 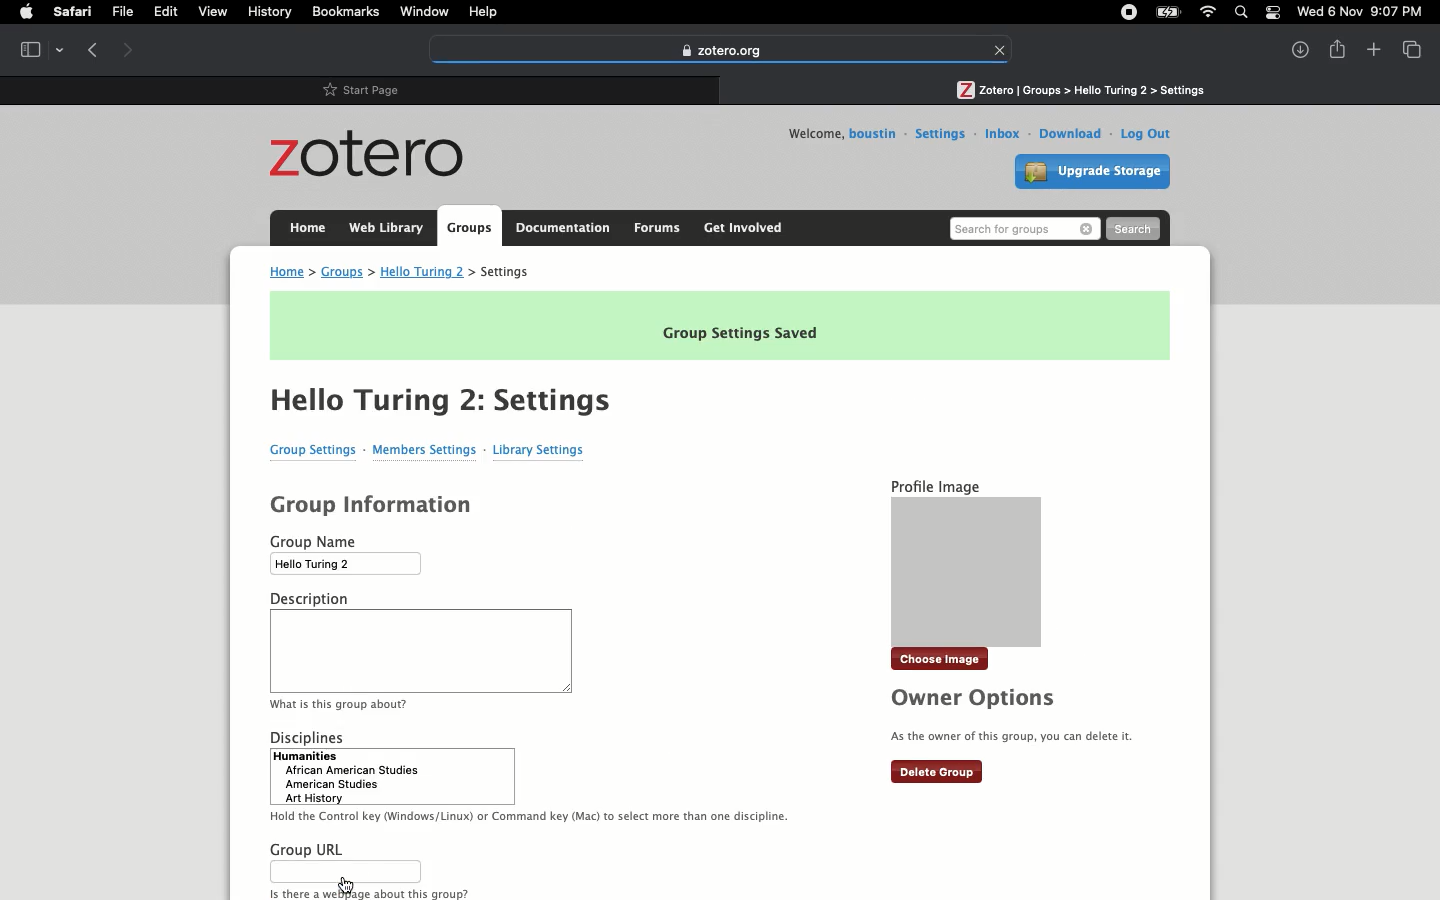 I want to click on Search, so click(x=1242, y=12).